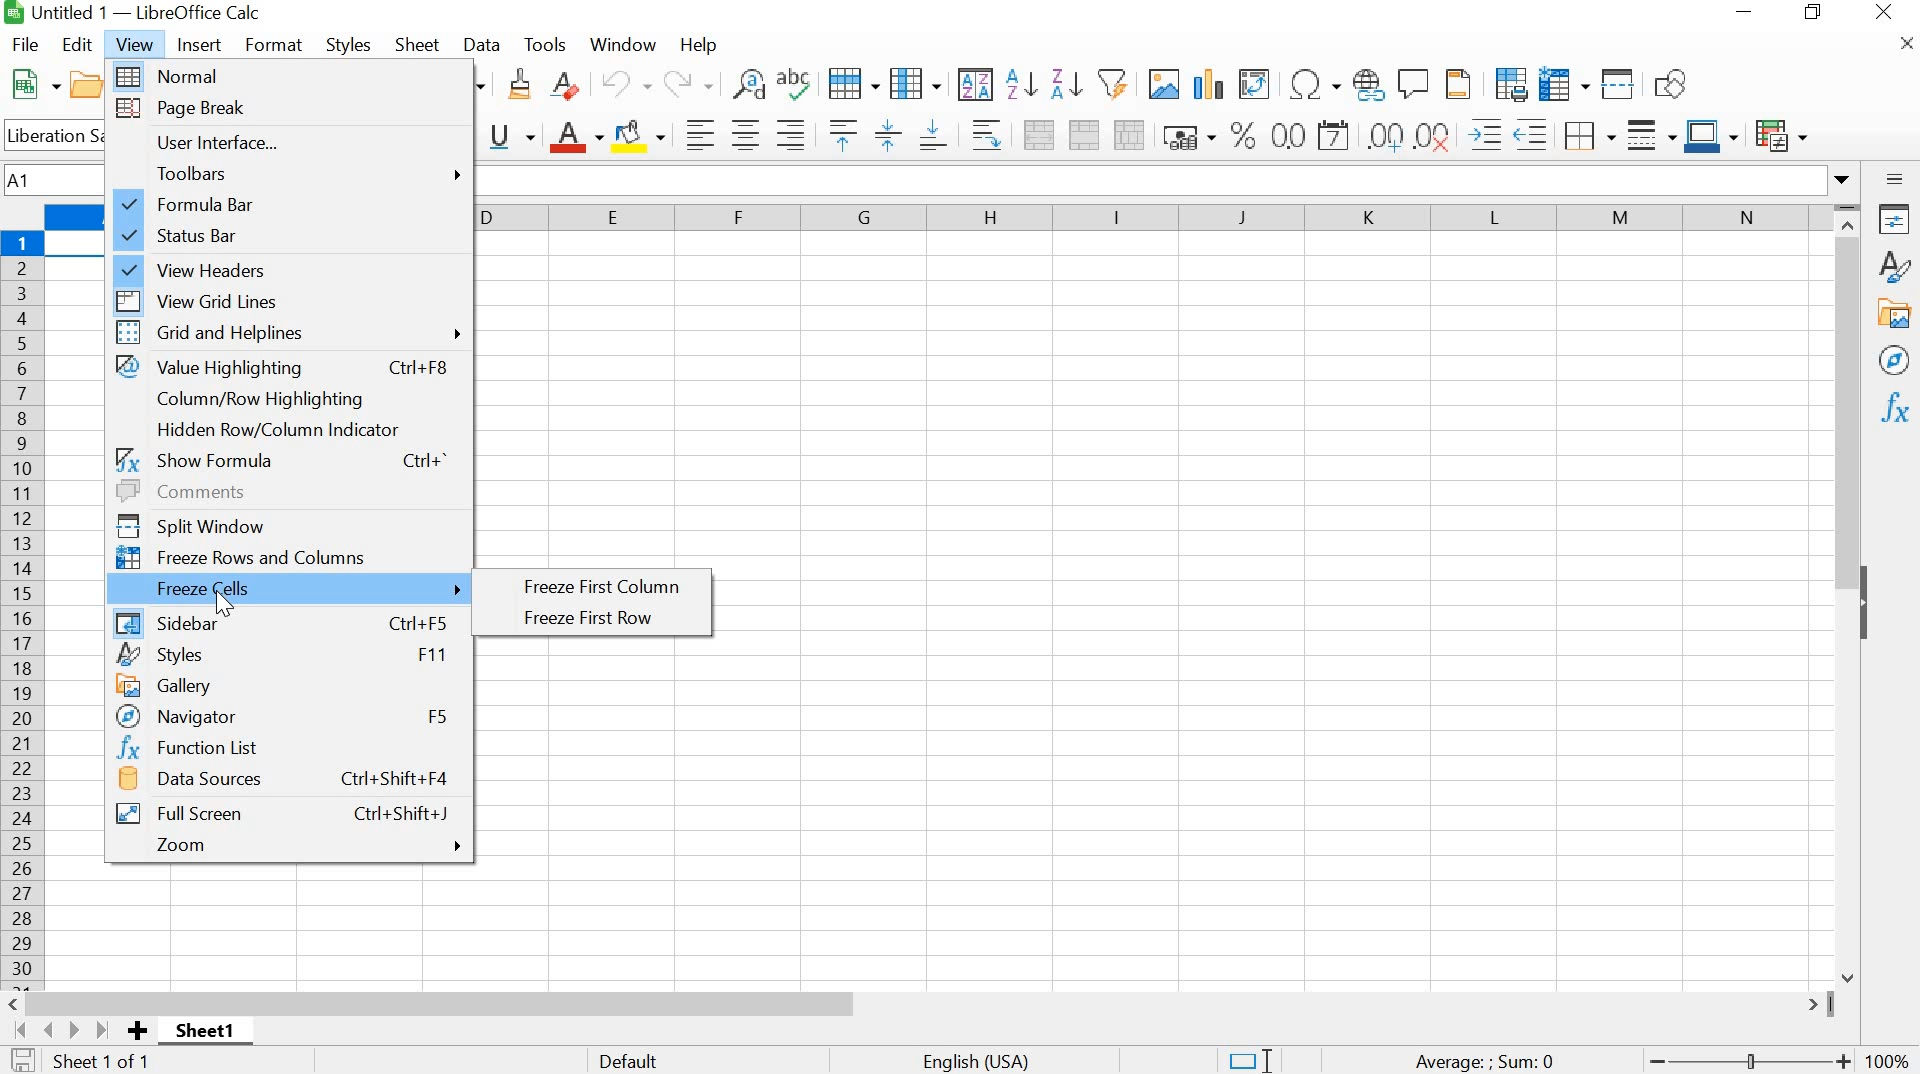 Image resolution: width=1920 pixels, height=1074 pixels. I want to click on DATA SOURCES, so click(288, 782).